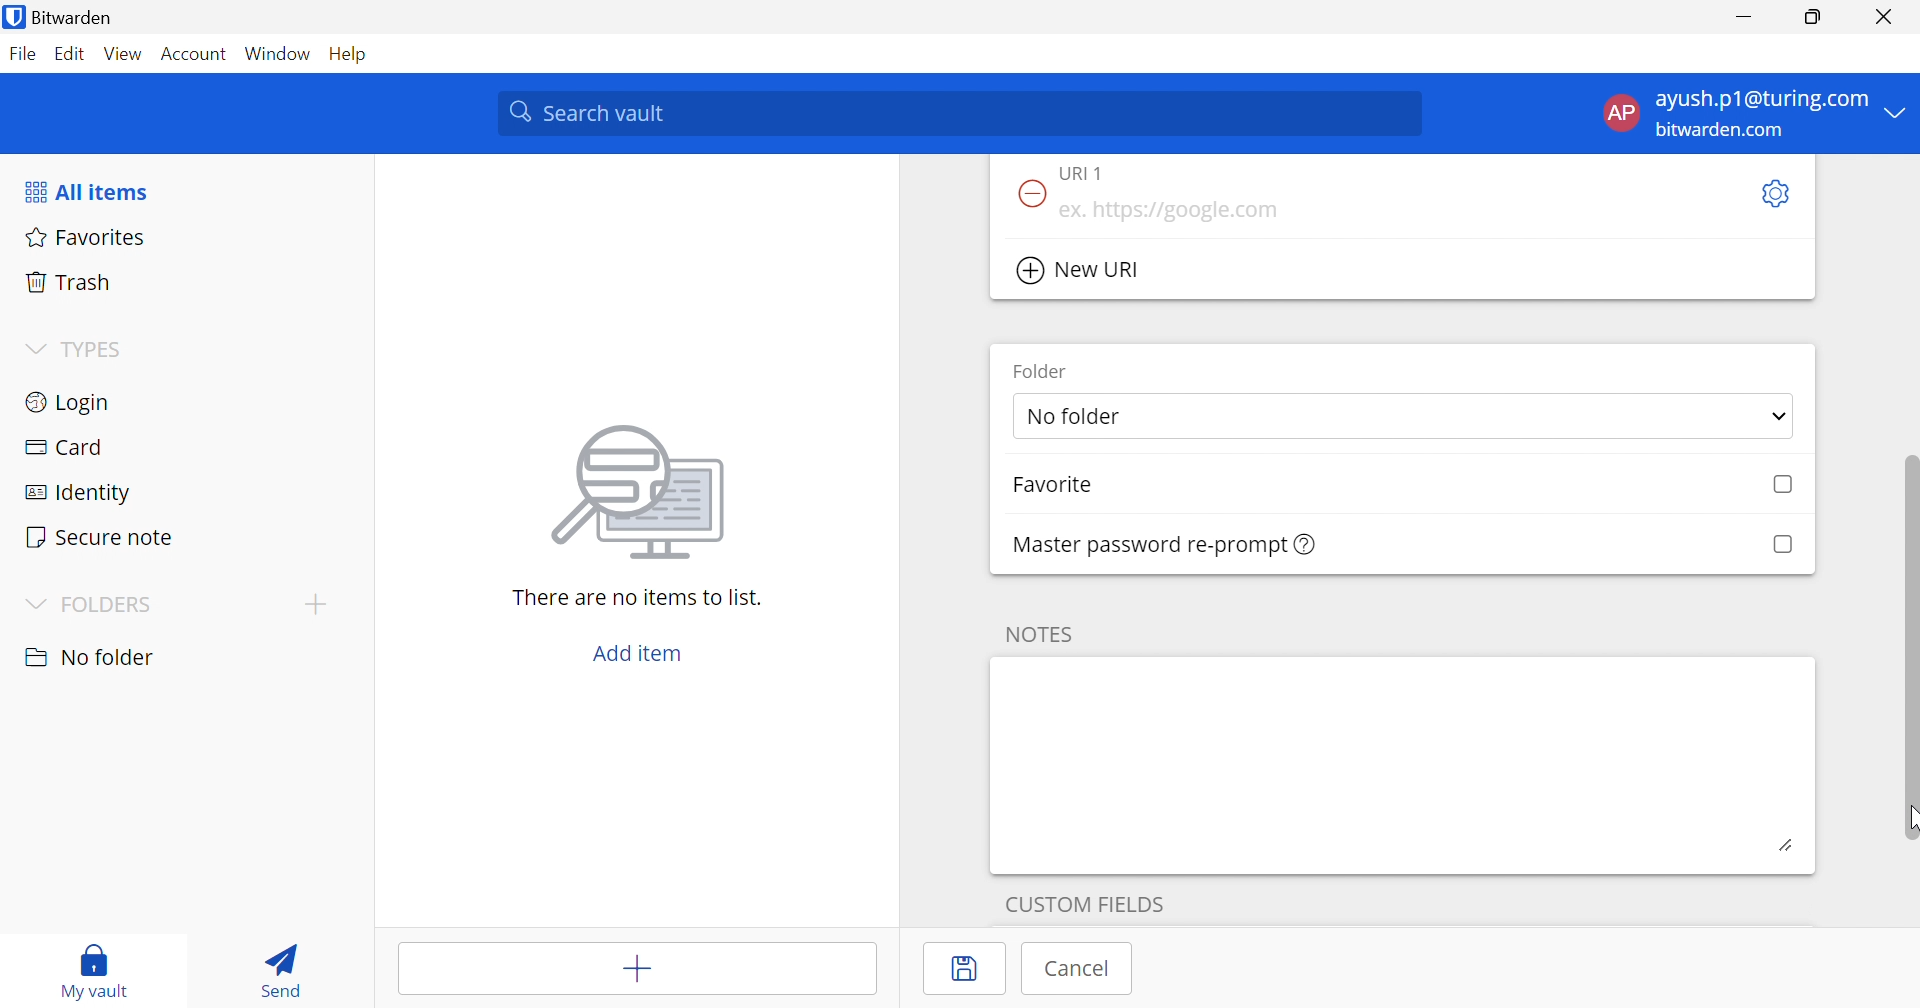 This screenshot has height=1008, width=1920. What do you see at coordinates (1784, 485) in the screenshot?
I see `Checkbox` at bounding box center [1784, 485].